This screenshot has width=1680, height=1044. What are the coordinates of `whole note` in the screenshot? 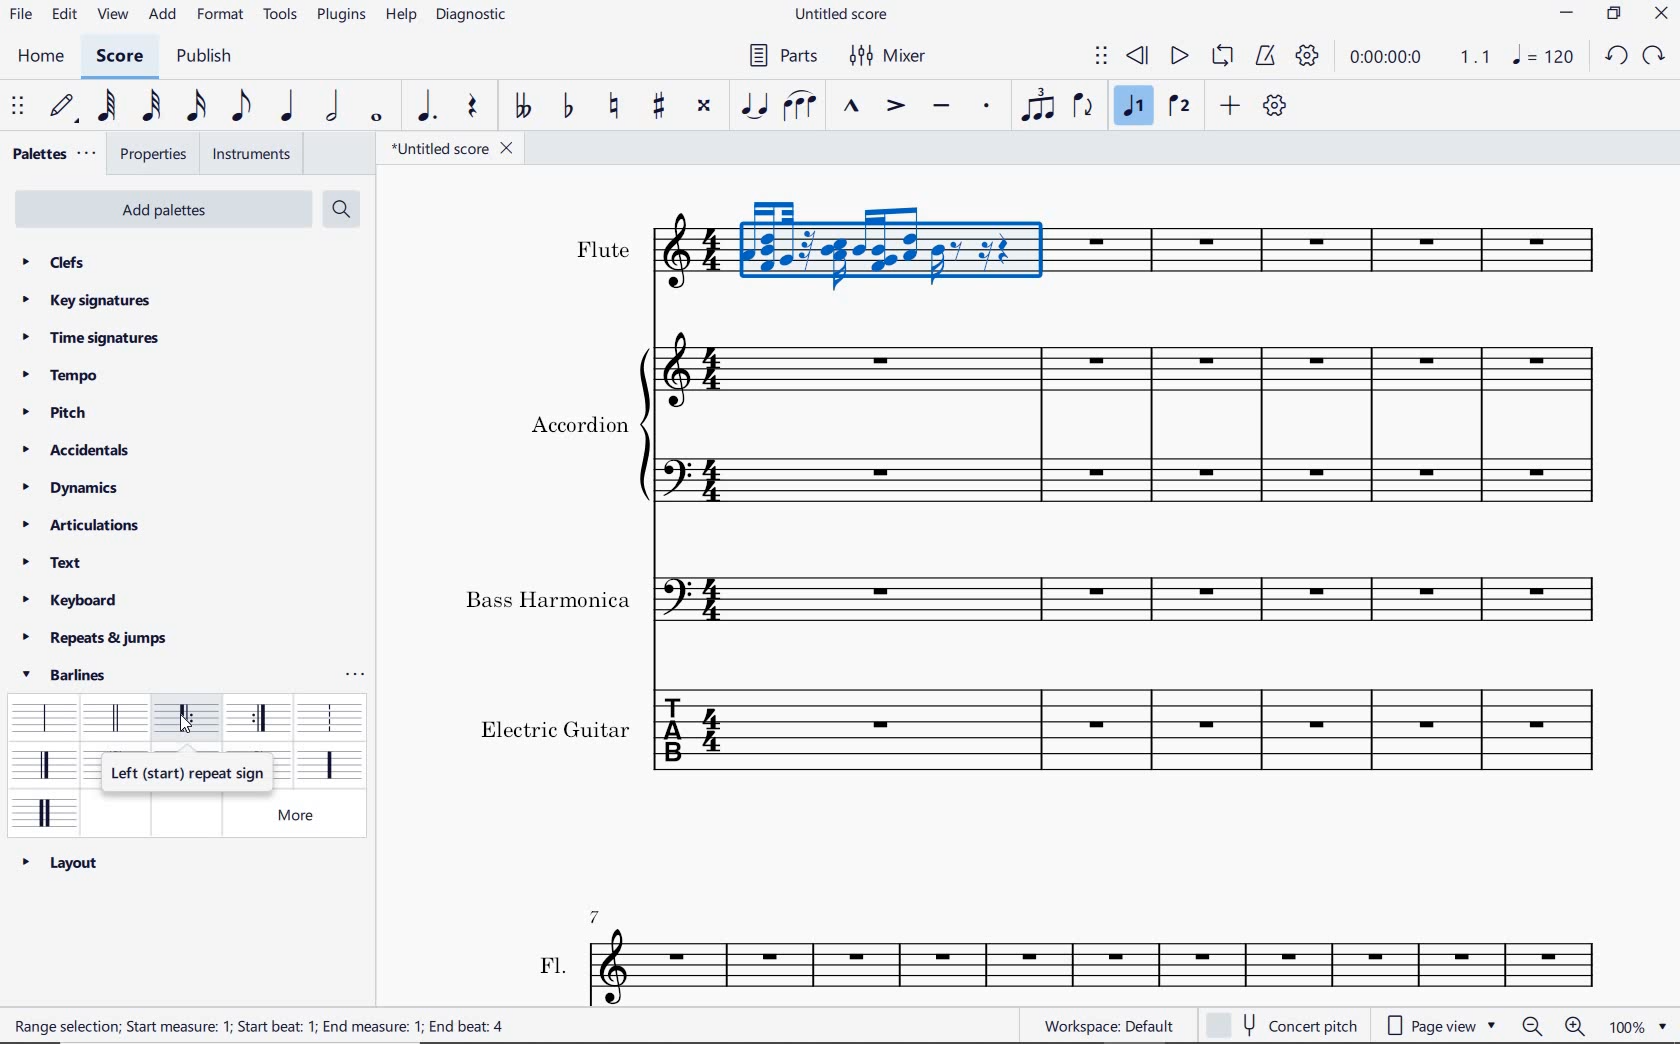 It's located at (376, 119).